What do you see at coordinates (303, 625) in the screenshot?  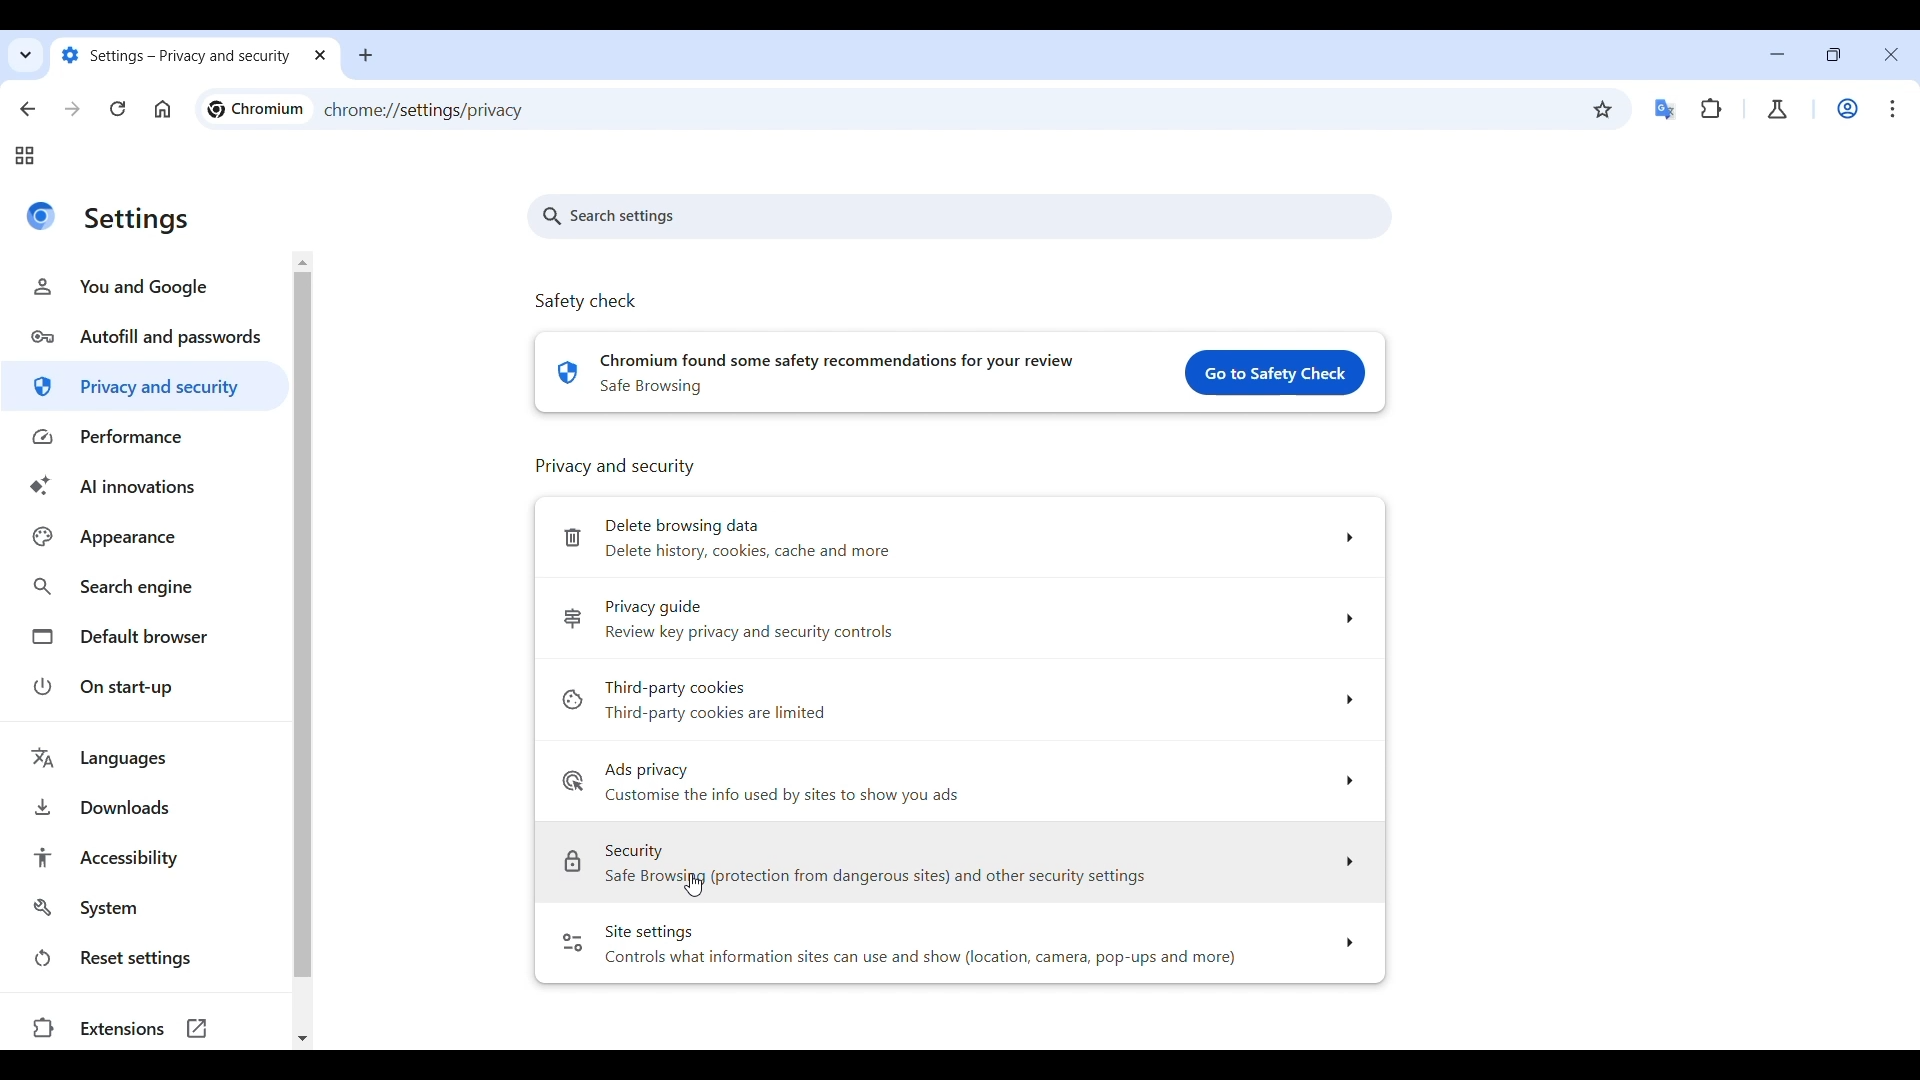 I see `Vertical slide bar` at bounding box center [303, 625].